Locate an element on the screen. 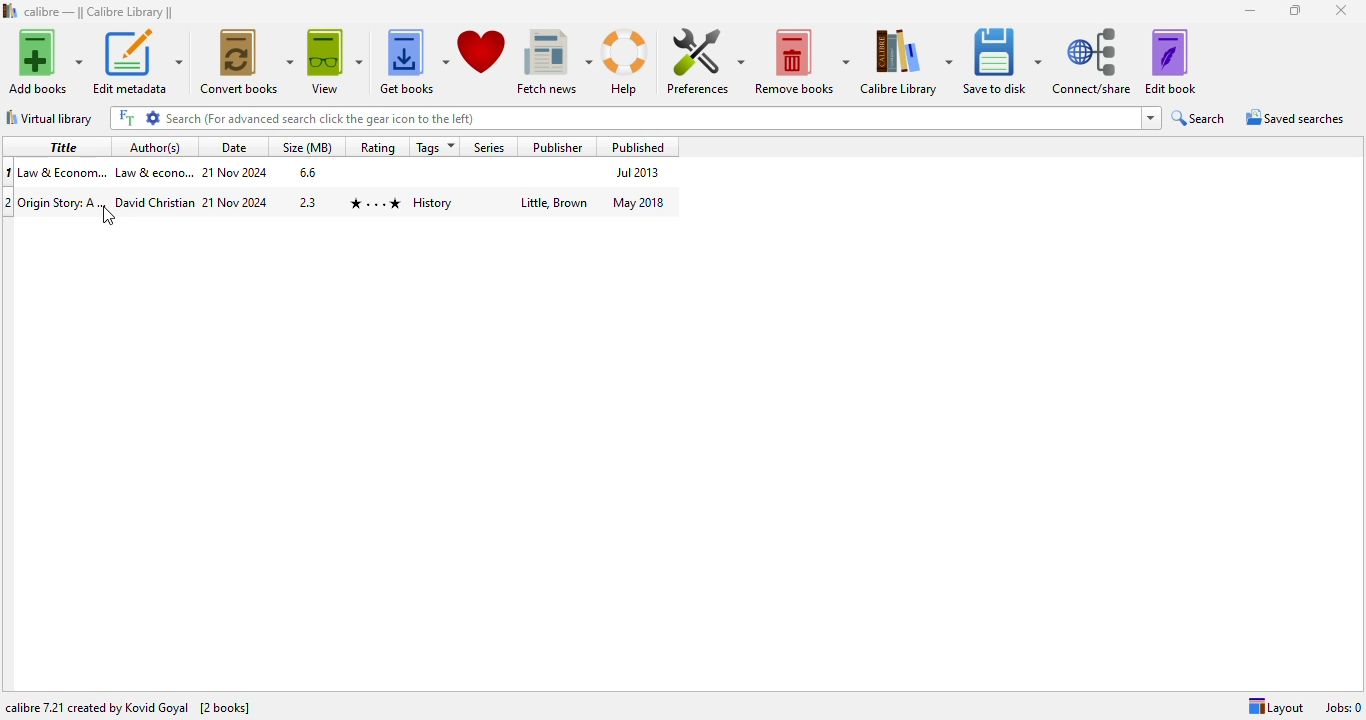 This screenshot has height=720, width=1366. remove books is located at coordinates (802, 61).